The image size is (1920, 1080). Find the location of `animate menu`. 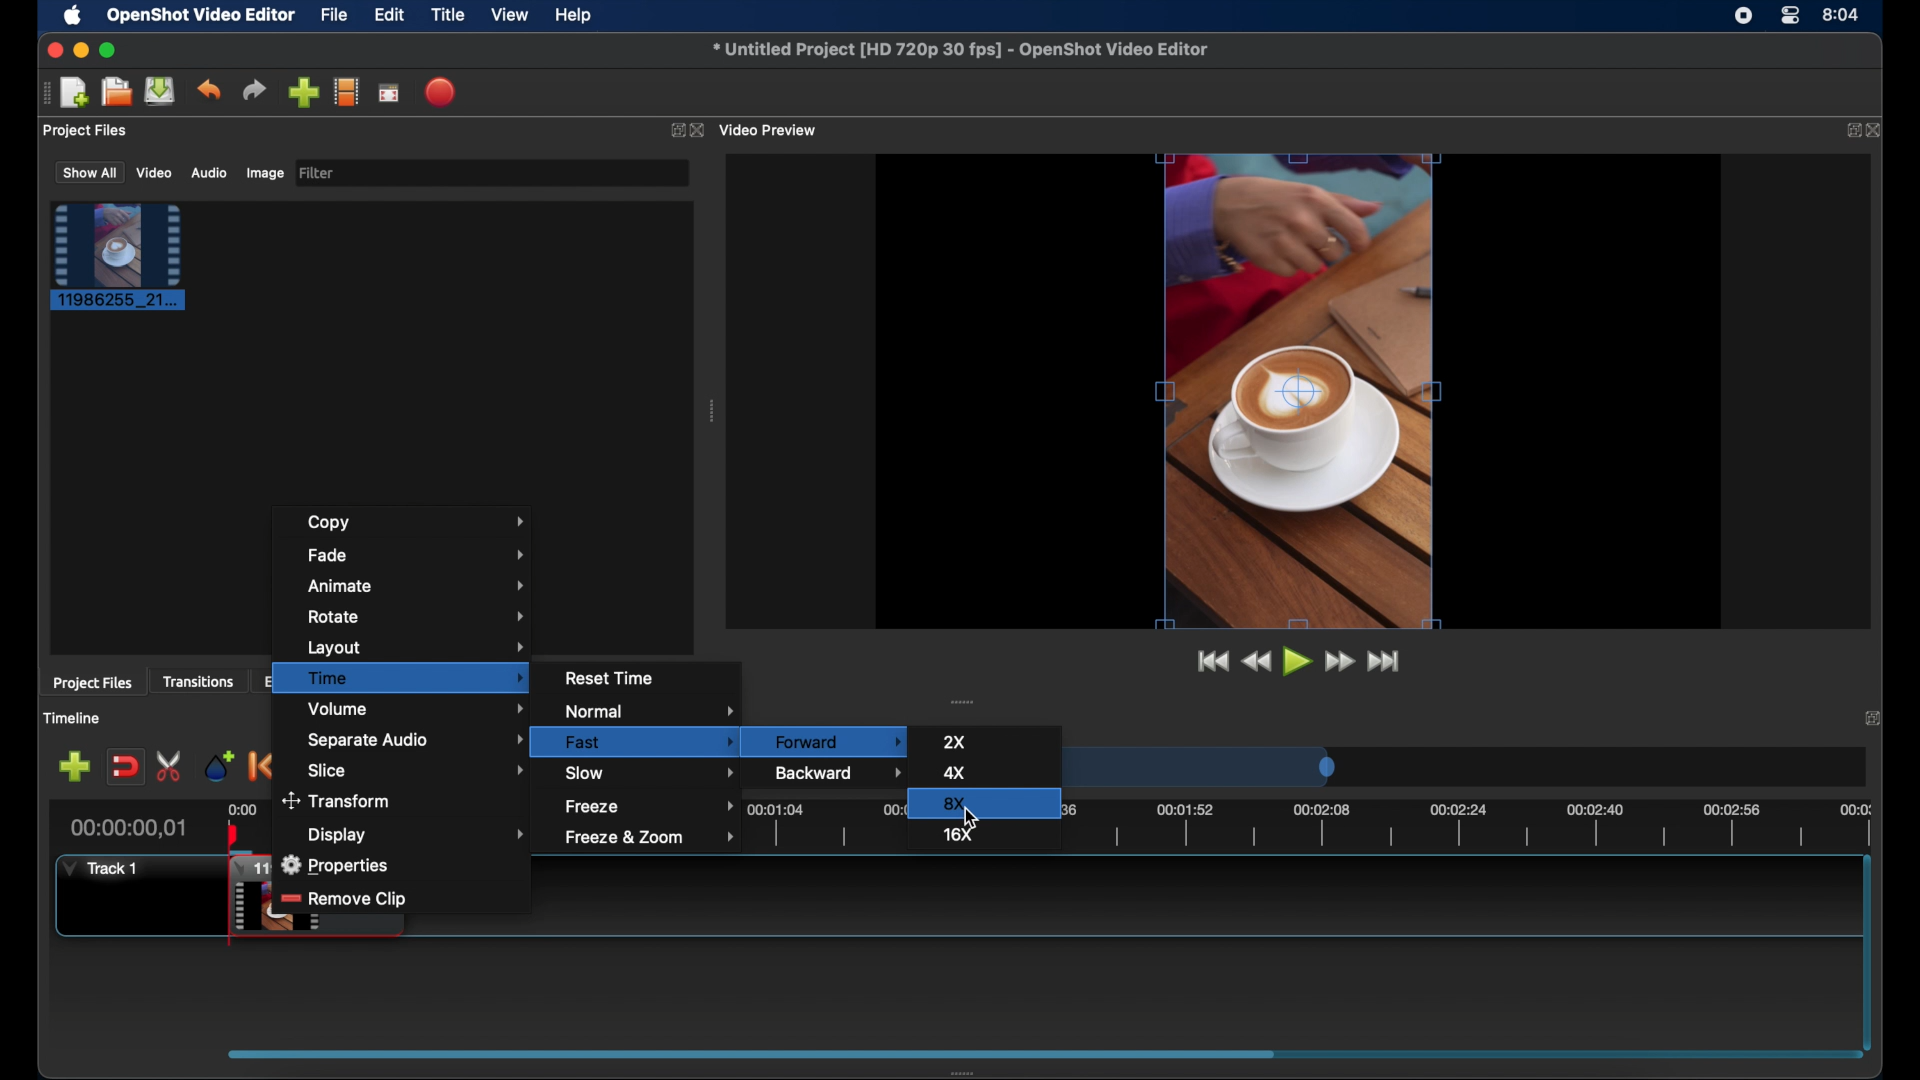

animate menu is located at coordinates (417, 585).